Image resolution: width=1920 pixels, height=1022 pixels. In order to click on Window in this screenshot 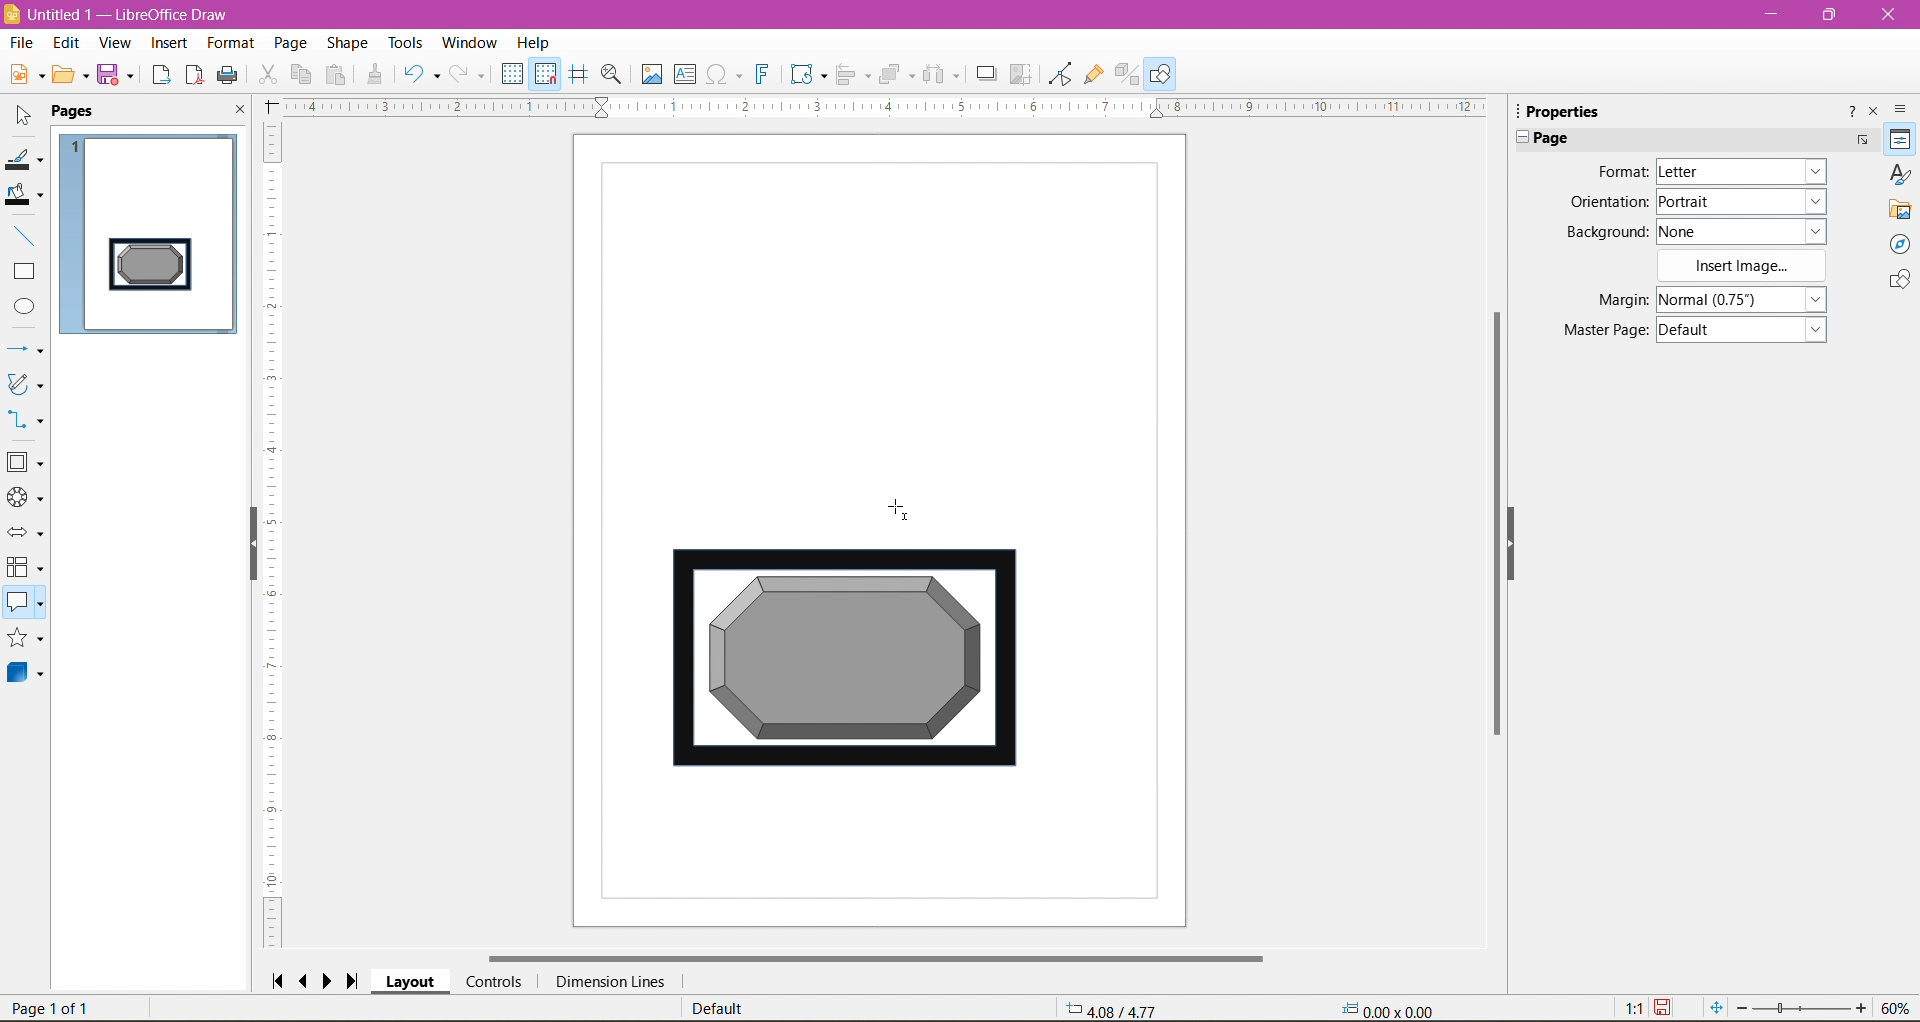, I will do `click(473, 40)`.